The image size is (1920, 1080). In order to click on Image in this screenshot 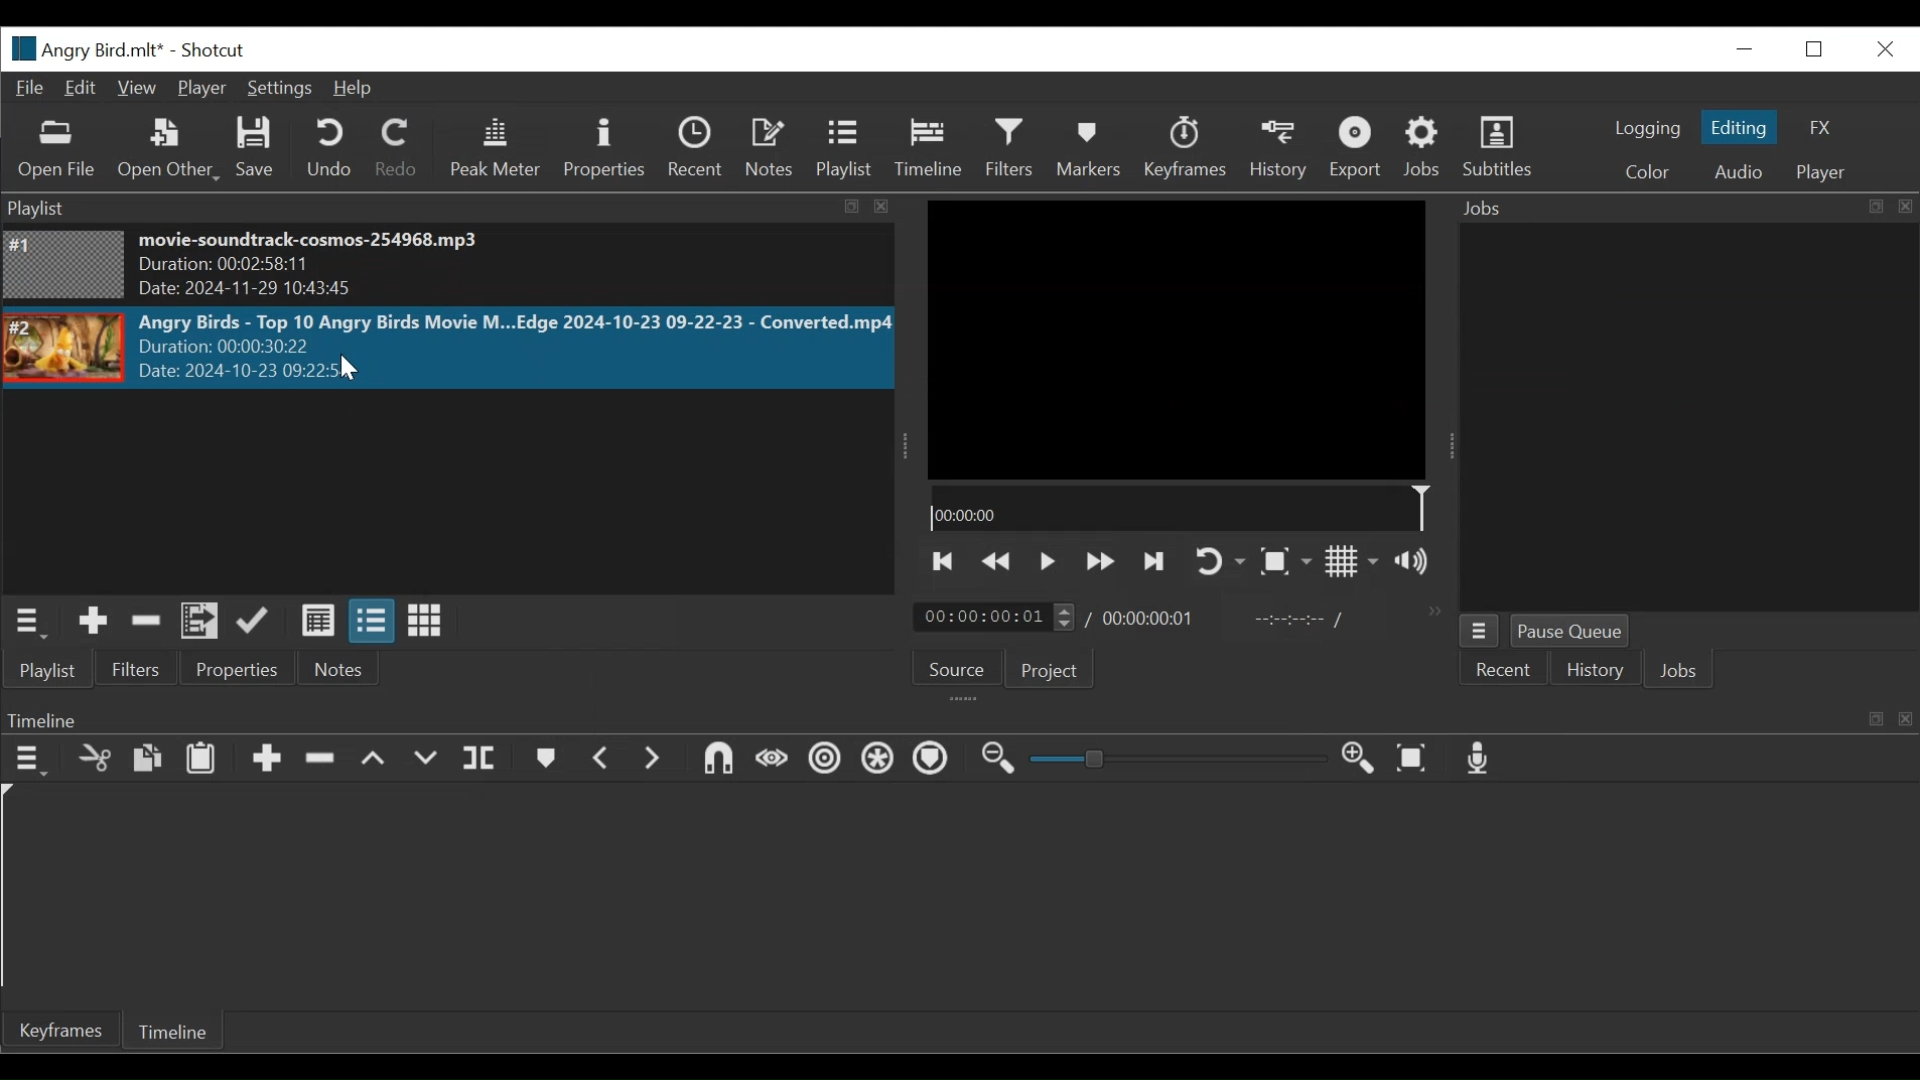, I will do `click(65, 264)`.